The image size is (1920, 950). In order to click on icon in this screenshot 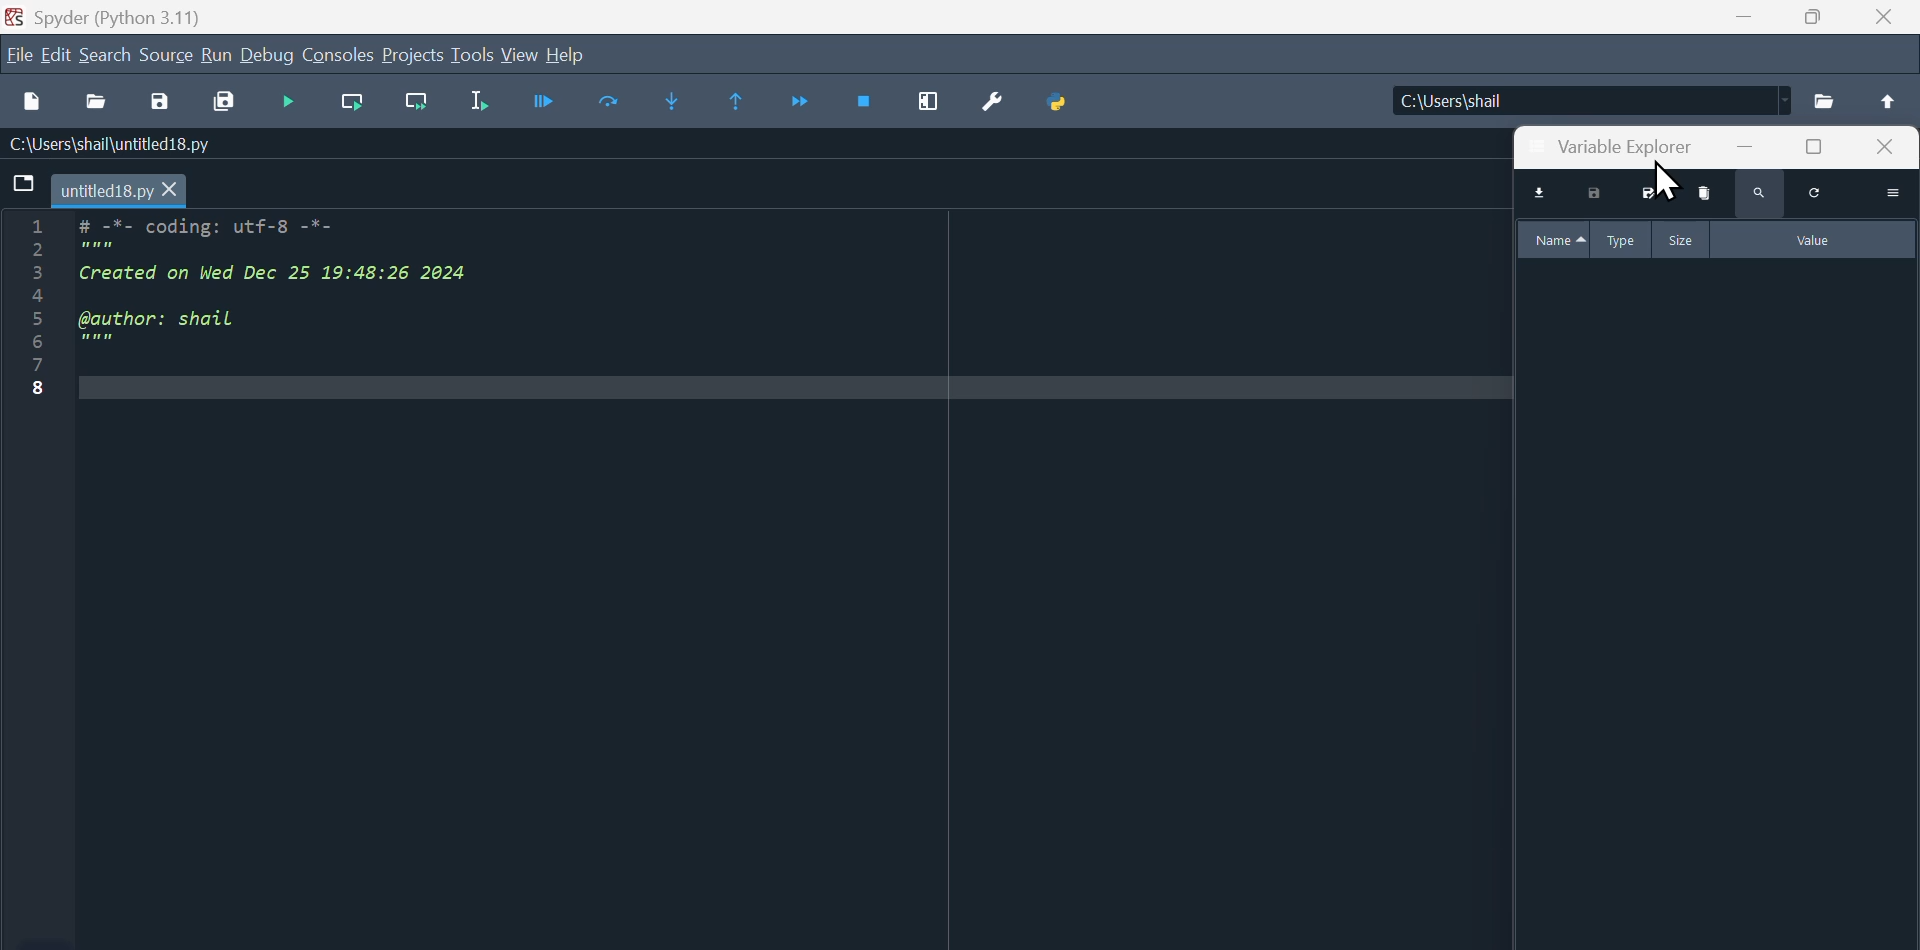, I will do `click(24, 189)`.